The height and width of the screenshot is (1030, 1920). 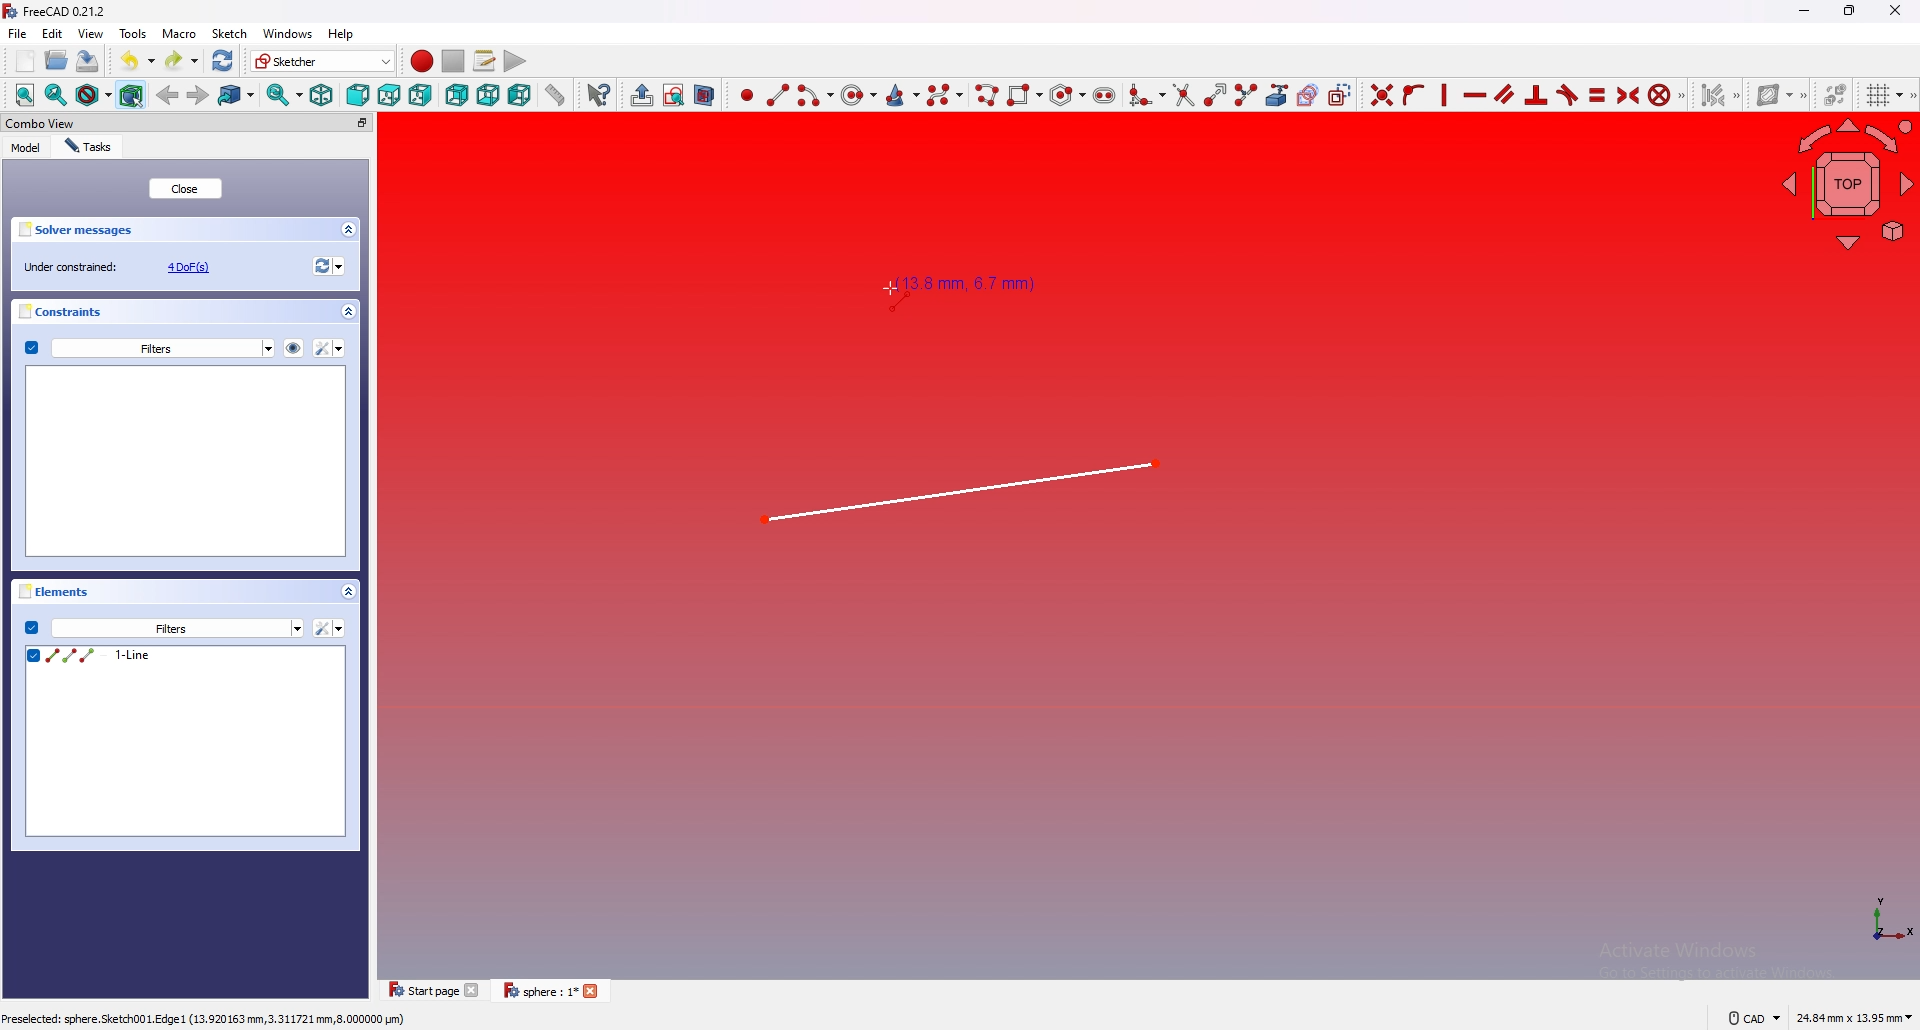 What do you see at coordinates (320, 61) in the screenshot?
I see `Sketcher` at bounding box center [320, 61].